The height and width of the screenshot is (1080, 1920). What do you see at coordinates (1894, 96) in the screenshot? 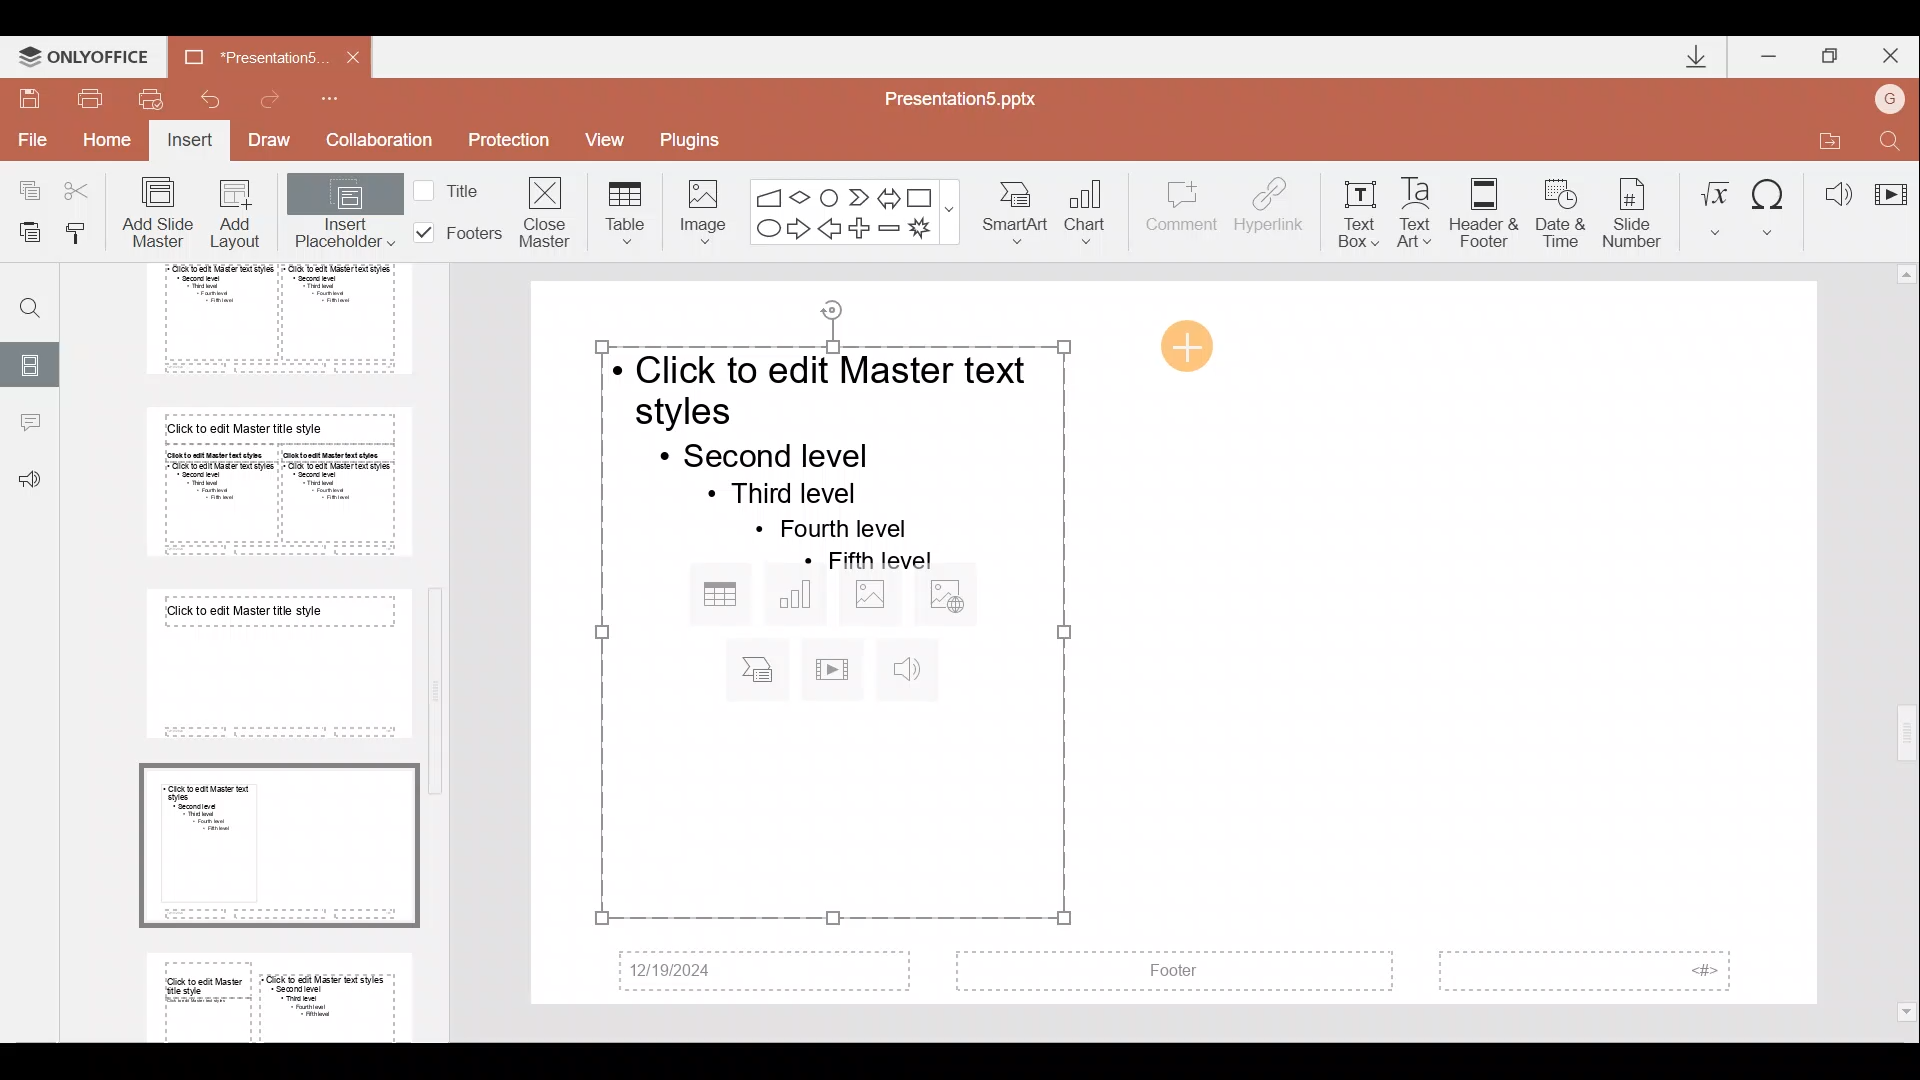
I see `Account name` at bounding box center [1894, 96].